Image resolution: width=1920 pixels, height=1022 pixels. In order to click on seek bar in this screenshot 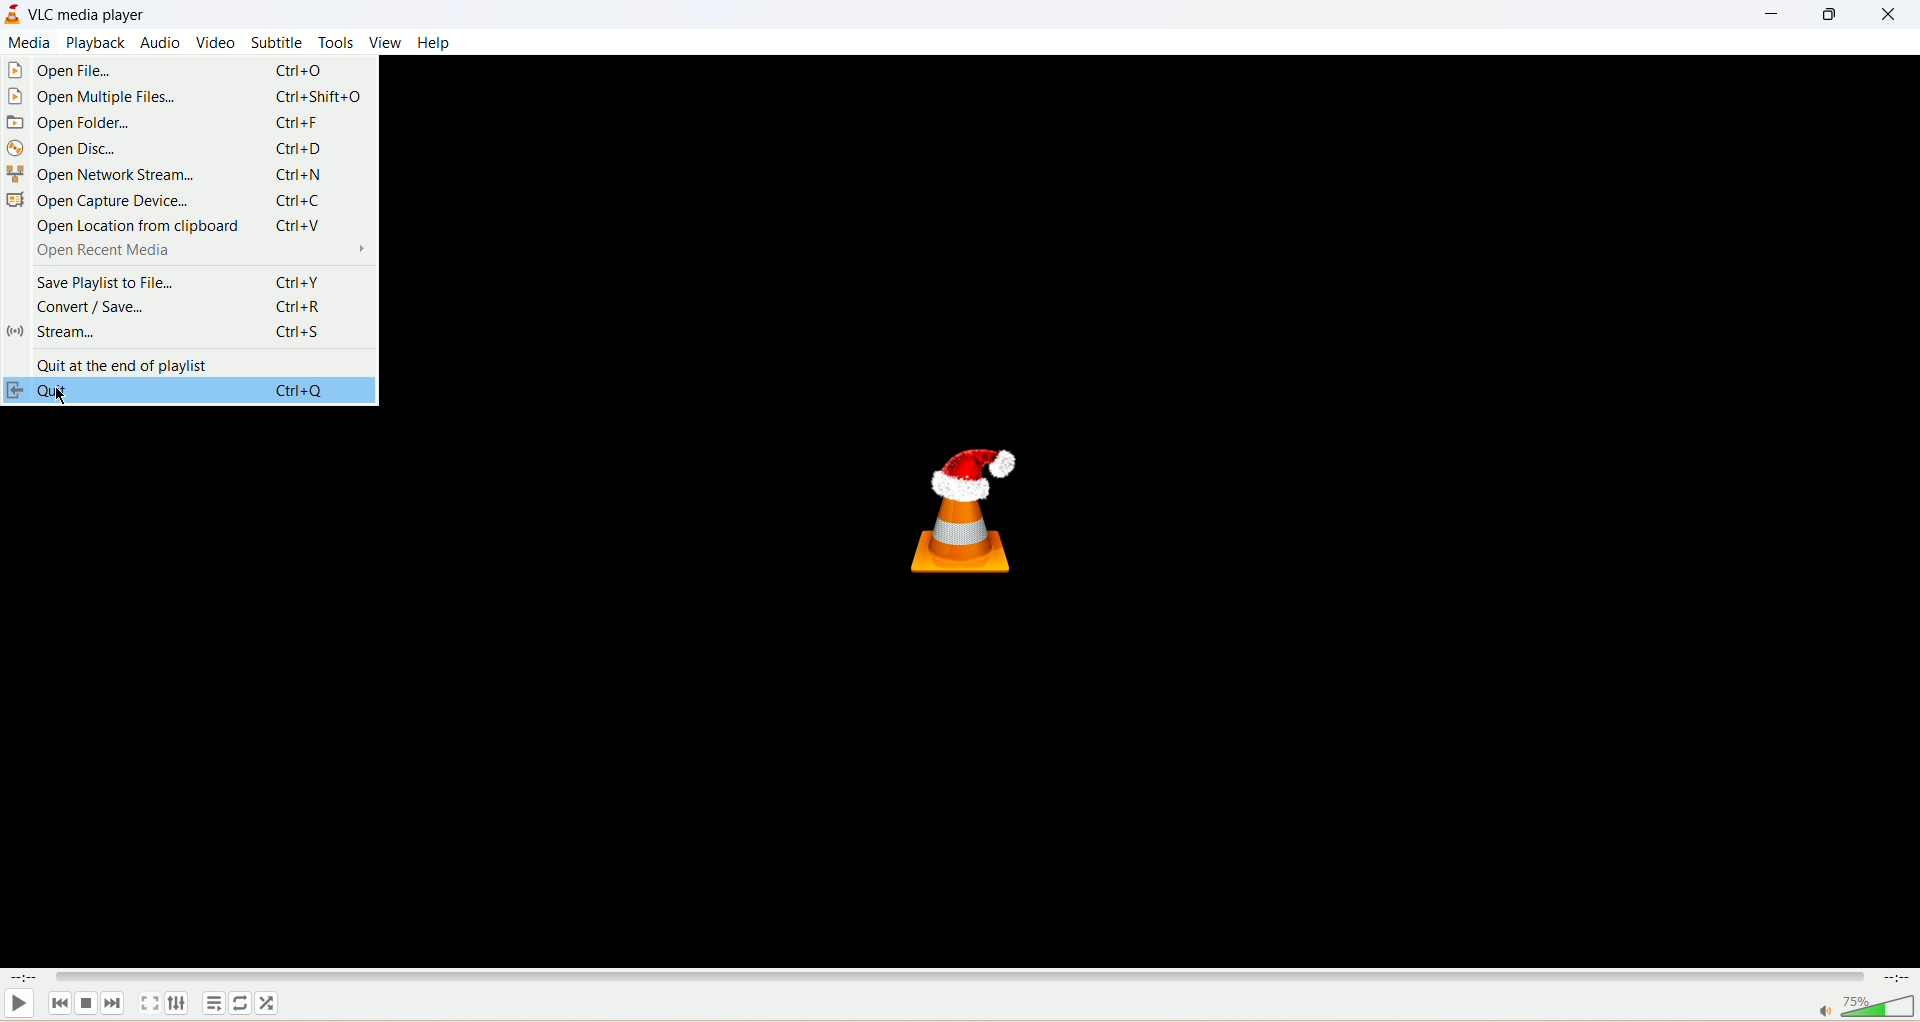, I will do `click(956, 979)`.